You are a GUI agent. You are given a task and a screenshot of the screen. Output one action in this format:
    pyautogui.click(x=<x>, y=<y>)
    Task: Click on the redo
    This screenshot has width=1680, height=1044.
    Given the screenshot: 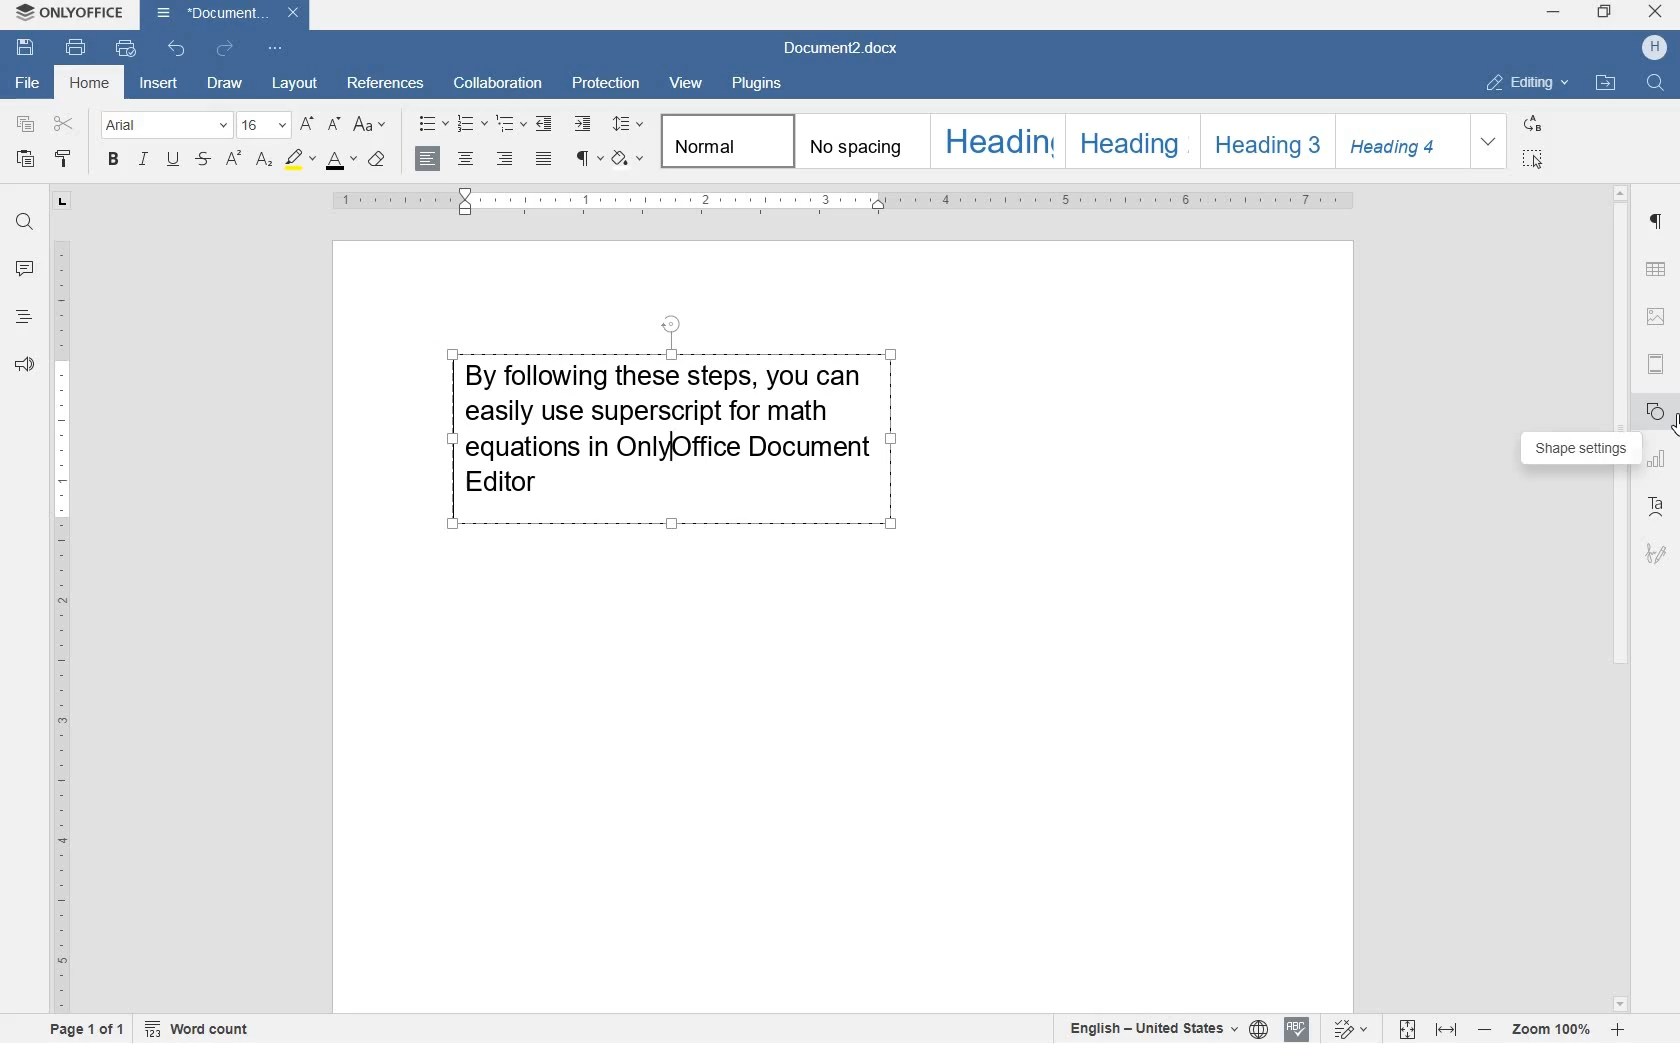 What is the action you would take?
    pyautogui.click(x=225, y=51)
    